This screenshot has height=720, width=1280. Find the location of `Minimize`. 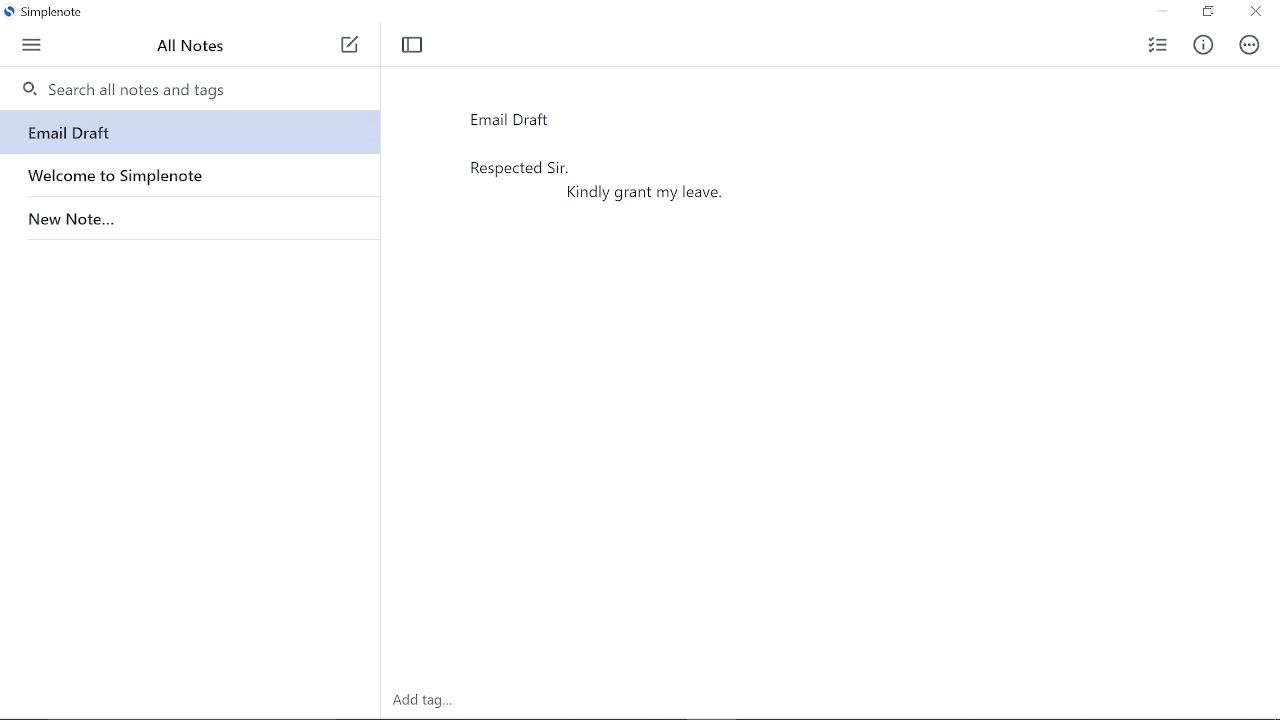

Minimize is located at coordinates (1162, 12).